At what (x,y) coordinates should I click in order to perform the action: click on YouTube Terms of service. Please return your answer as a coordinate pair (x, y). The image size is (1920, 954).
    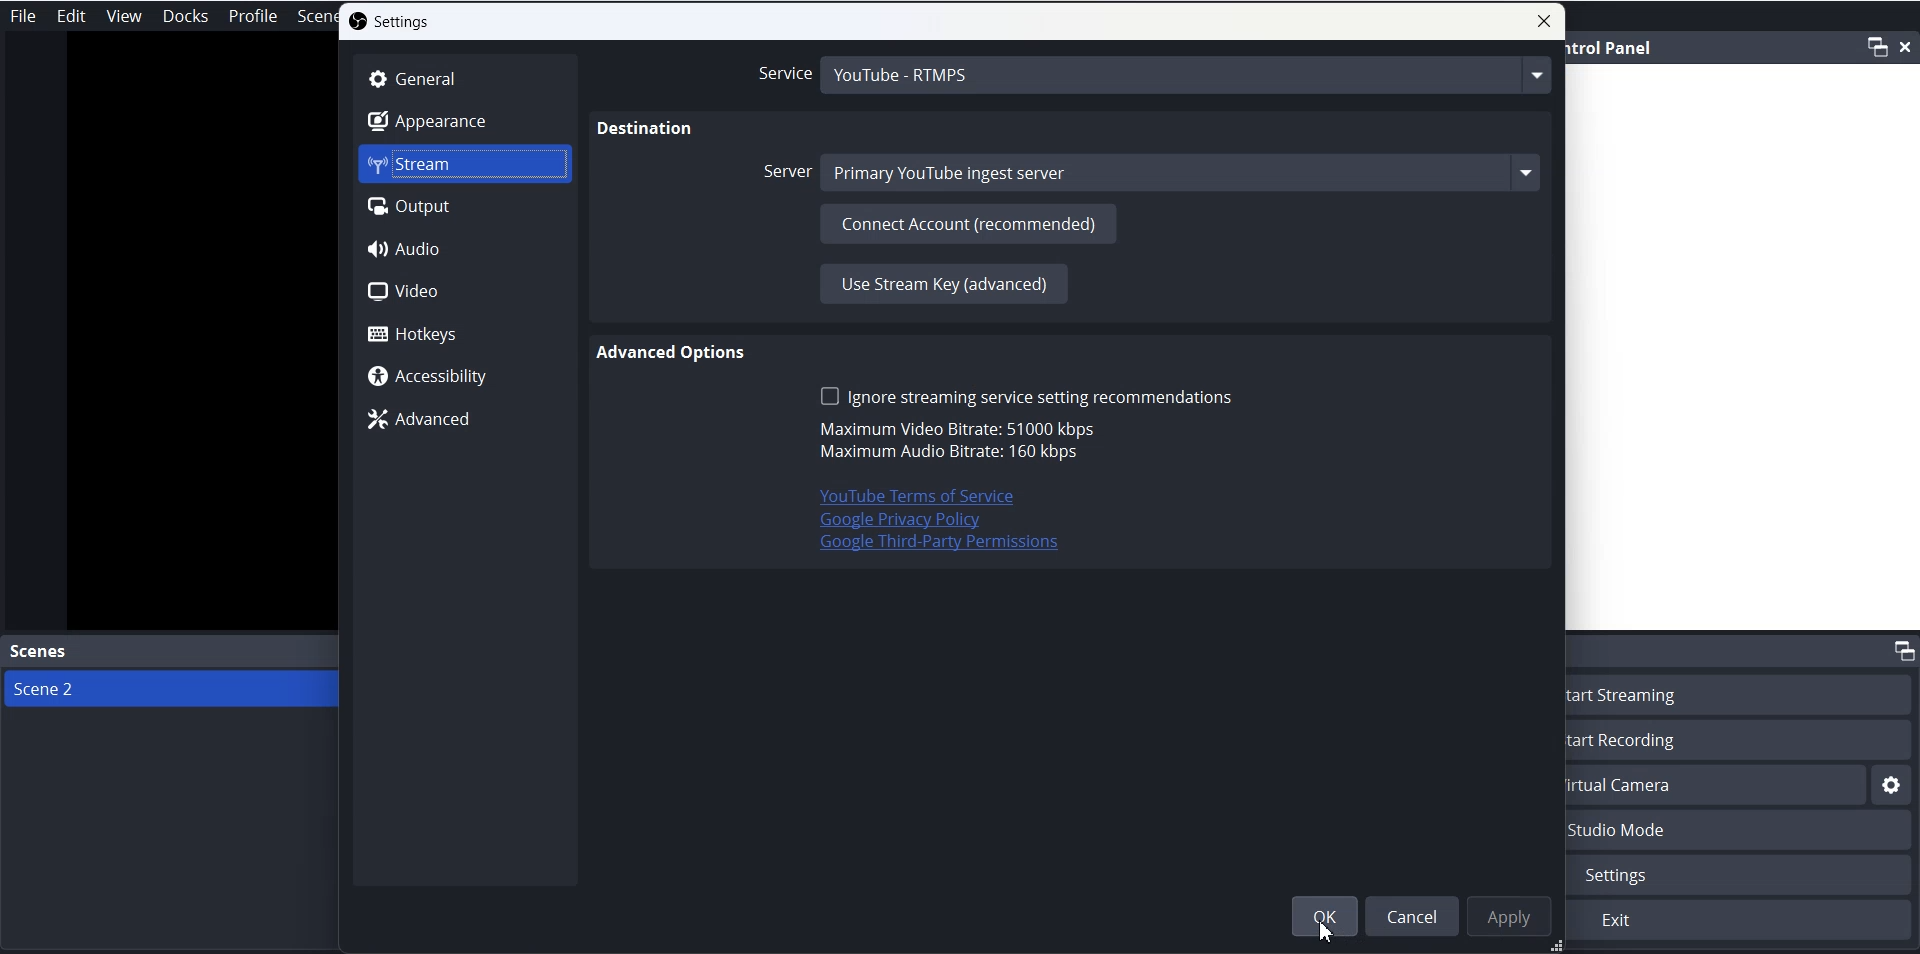
    Looking at the image, I should click on (904, 496).